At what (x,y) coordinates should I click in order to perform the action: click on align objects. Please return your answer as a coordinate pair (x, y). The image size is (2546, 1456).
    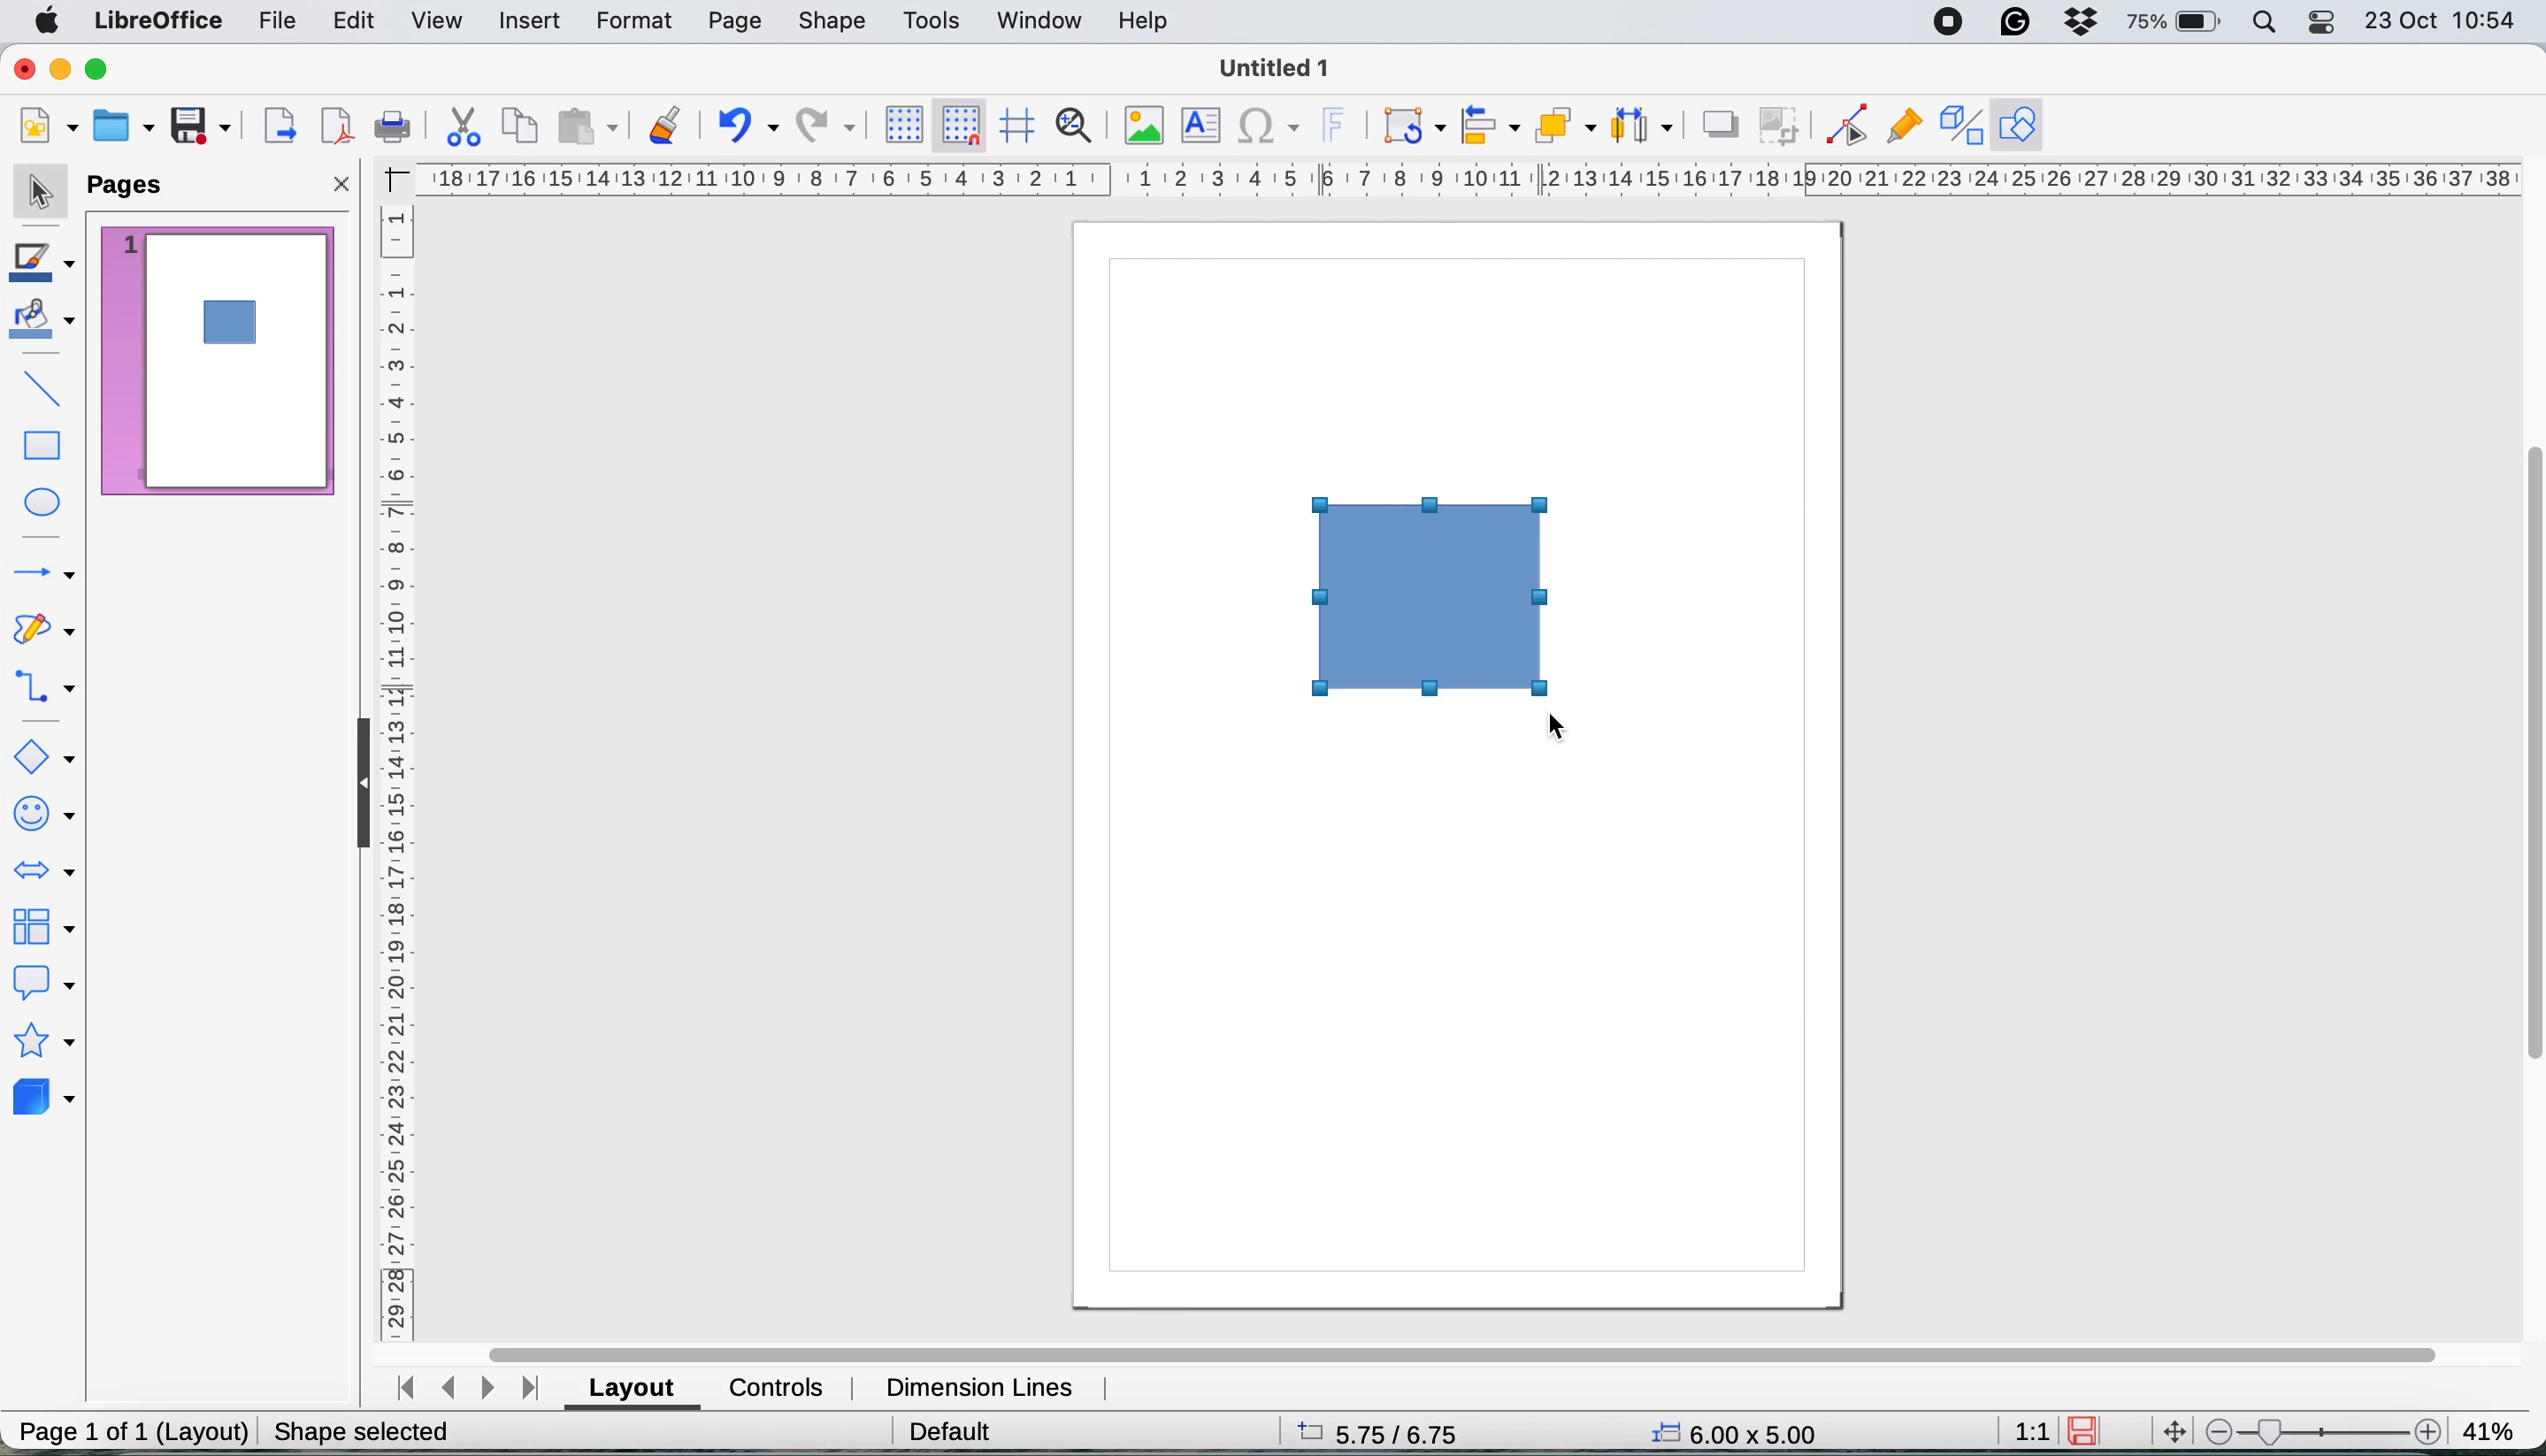
    Looking at the image, I should click on (1490, 125).